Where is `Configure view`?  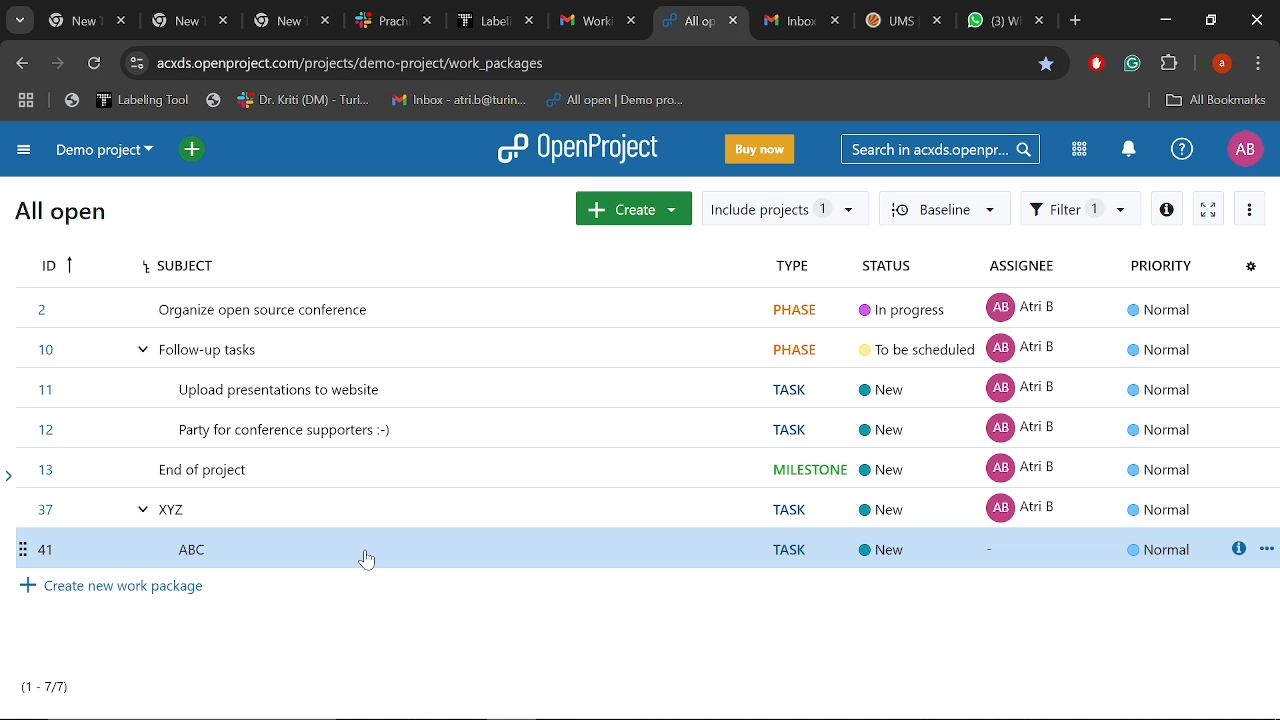 Configure view is located at coordinates (1253, 266).